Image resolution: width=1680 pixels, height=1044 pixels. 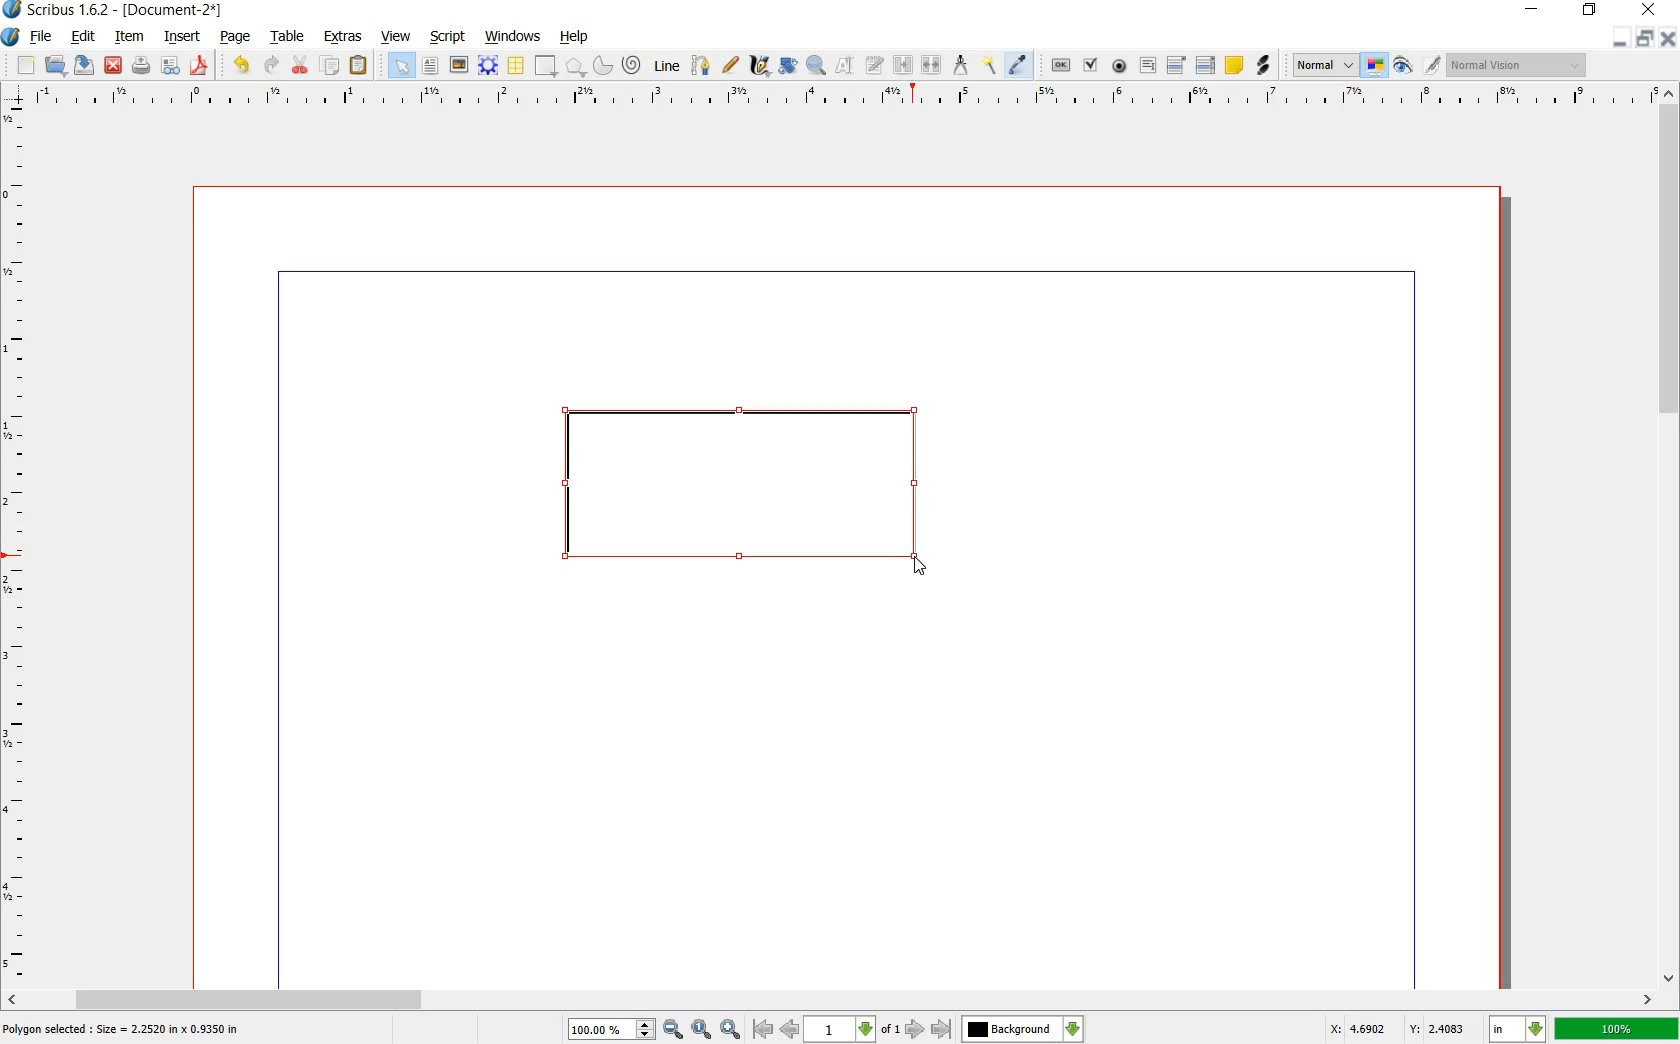 What do you see at coordinates (941, 1029) in the screenshot?
I see `go to last page` at bounding box center [941, 1029].